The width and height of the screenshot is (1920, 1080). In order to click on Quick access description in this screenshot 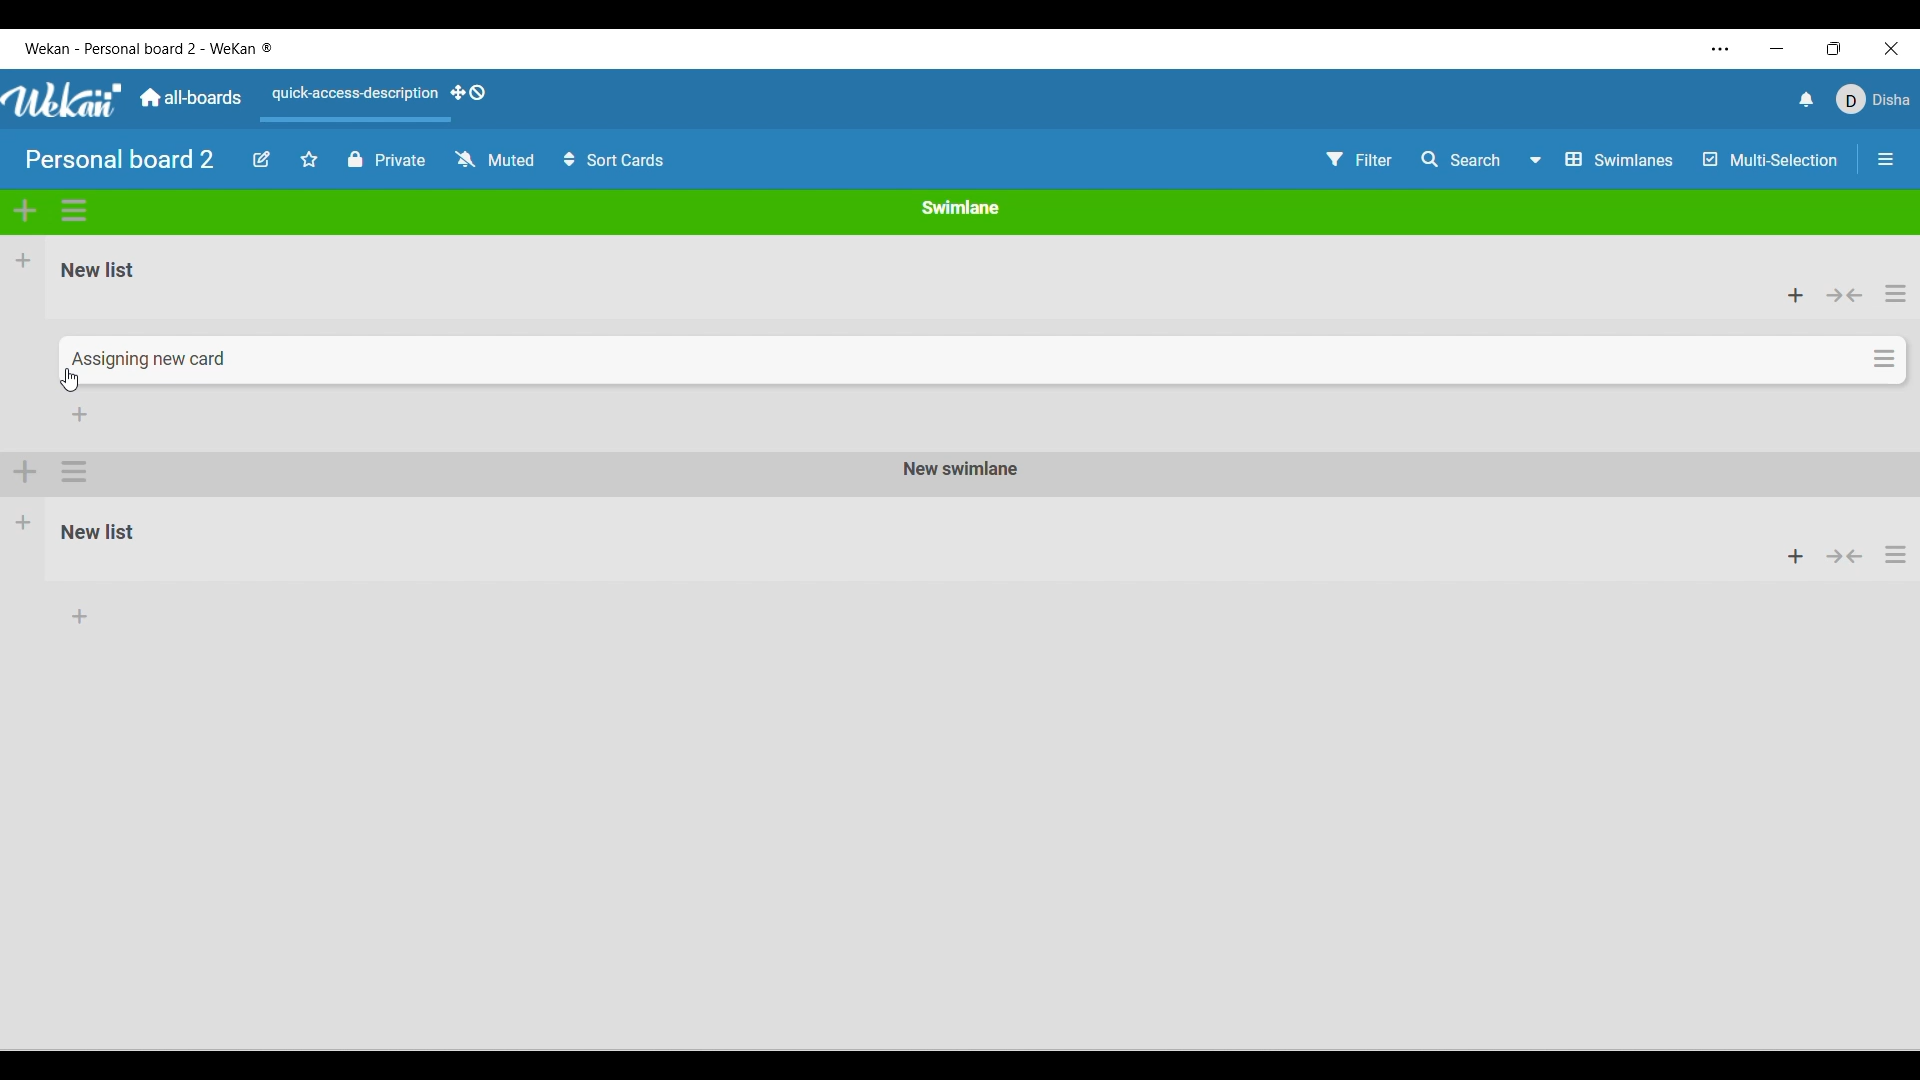, I will do `click(351, 102)`.